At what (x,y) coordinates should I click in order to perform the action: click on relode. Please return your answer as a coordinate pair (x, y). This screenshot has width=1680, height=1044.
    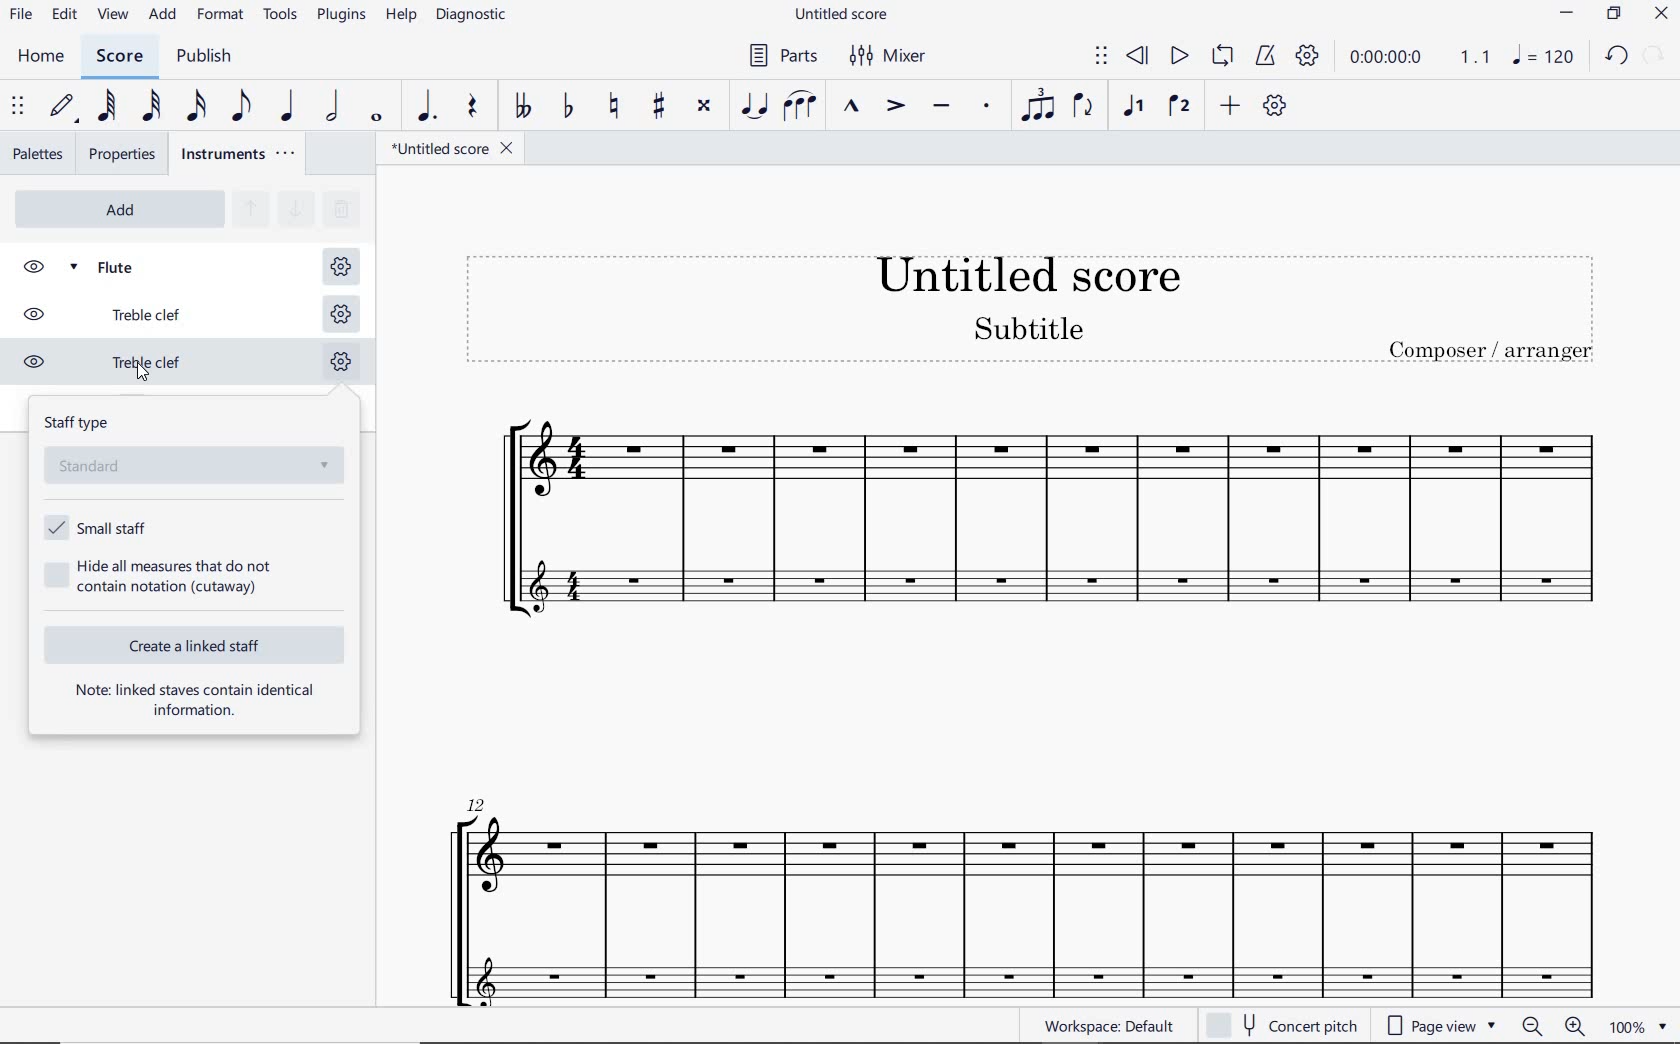
    Looking at the image, I should click on (1655, 53).